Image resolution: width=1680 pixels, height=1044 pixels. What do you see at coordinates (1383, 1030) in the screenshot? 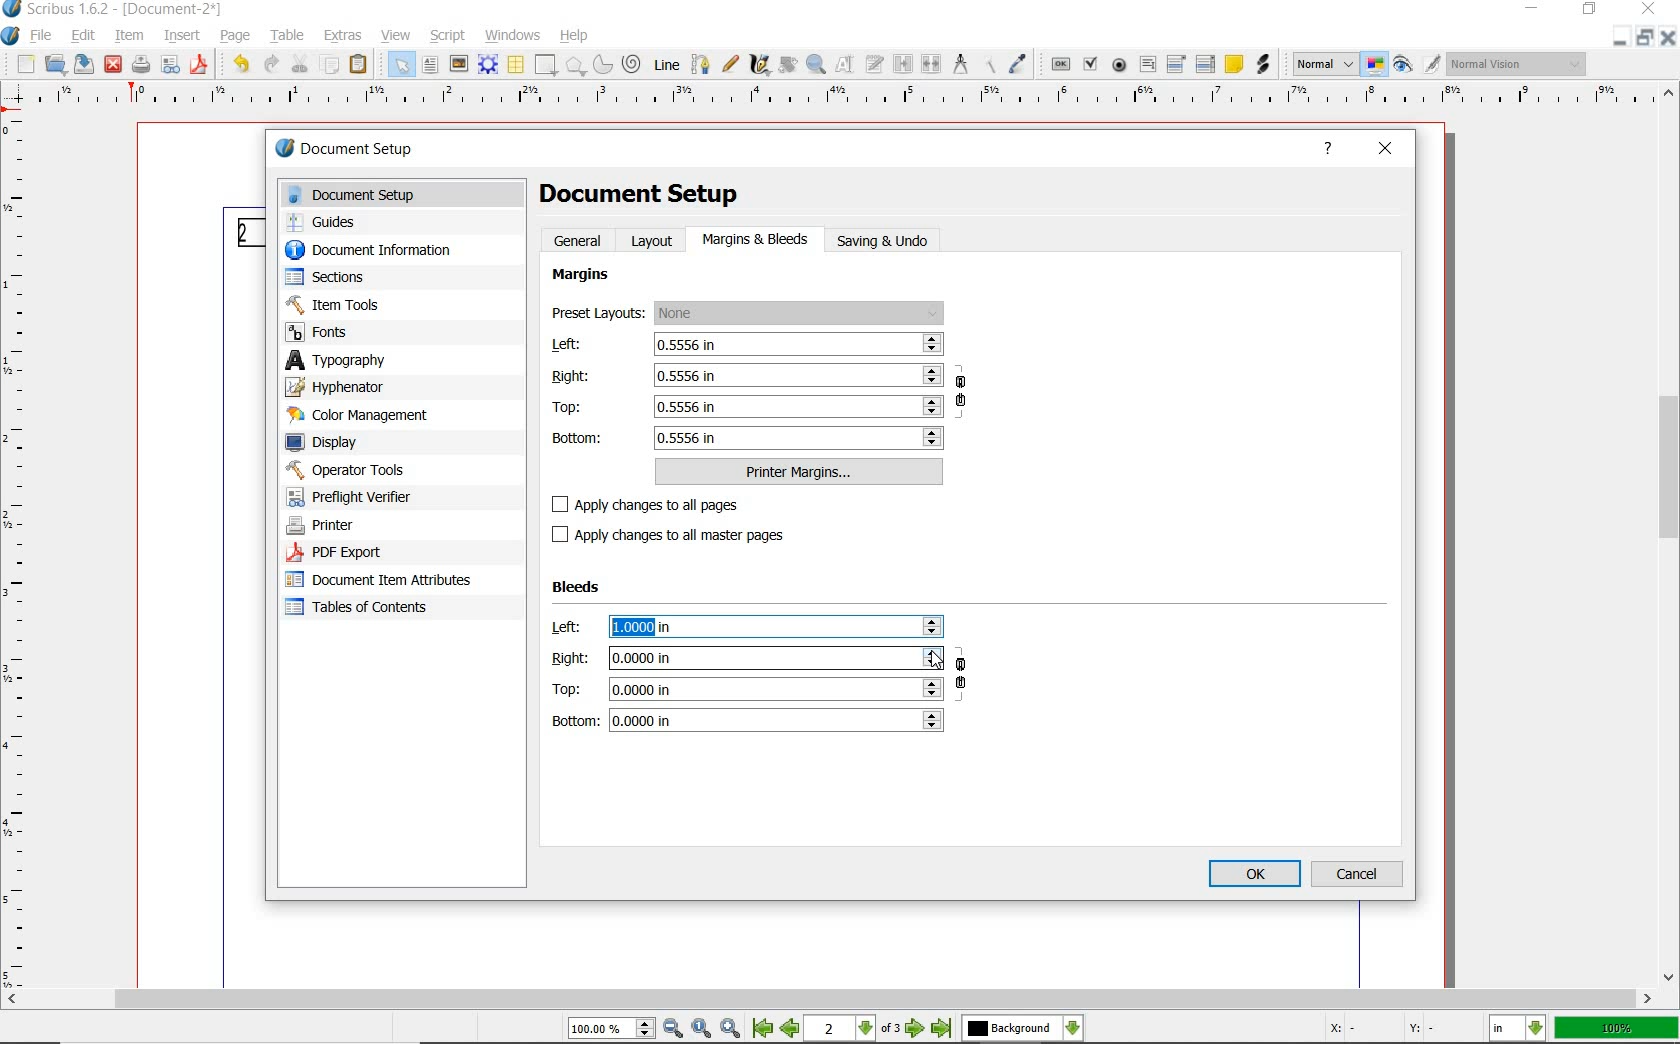
I see `Curspr Coordinates` at bounding box center [1383, 1030].